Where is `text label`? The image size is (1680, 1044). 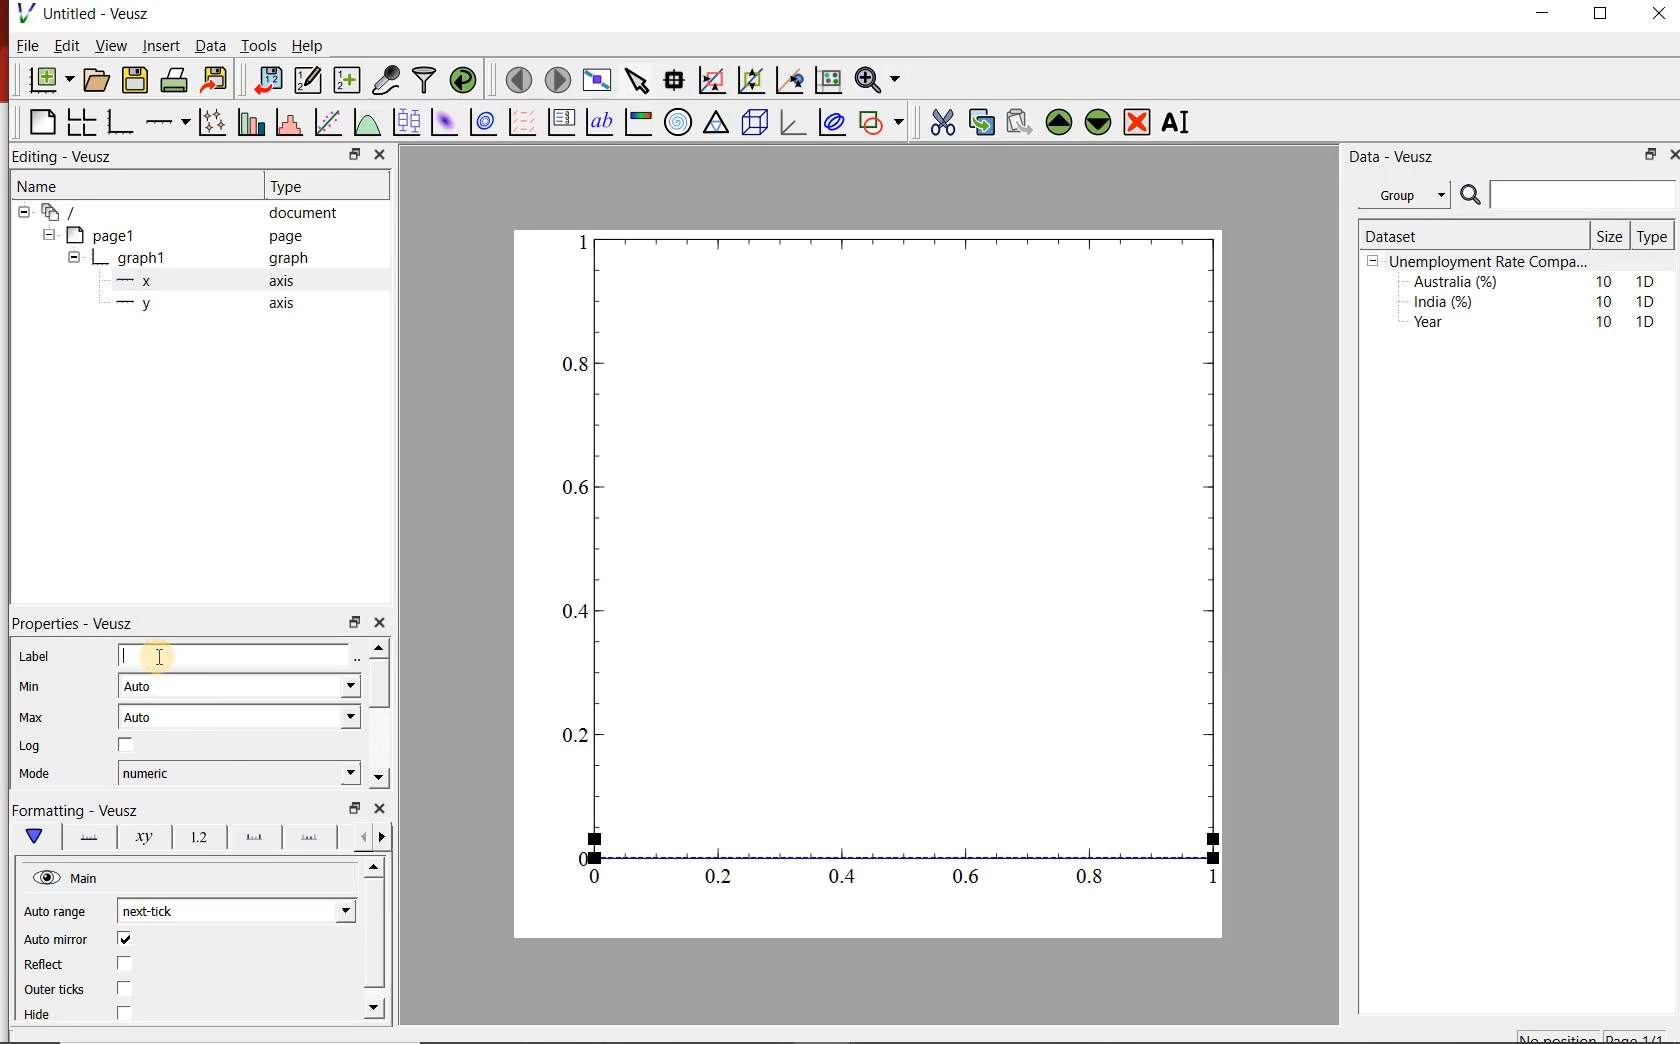 text label is located at coordinates (600, 122).